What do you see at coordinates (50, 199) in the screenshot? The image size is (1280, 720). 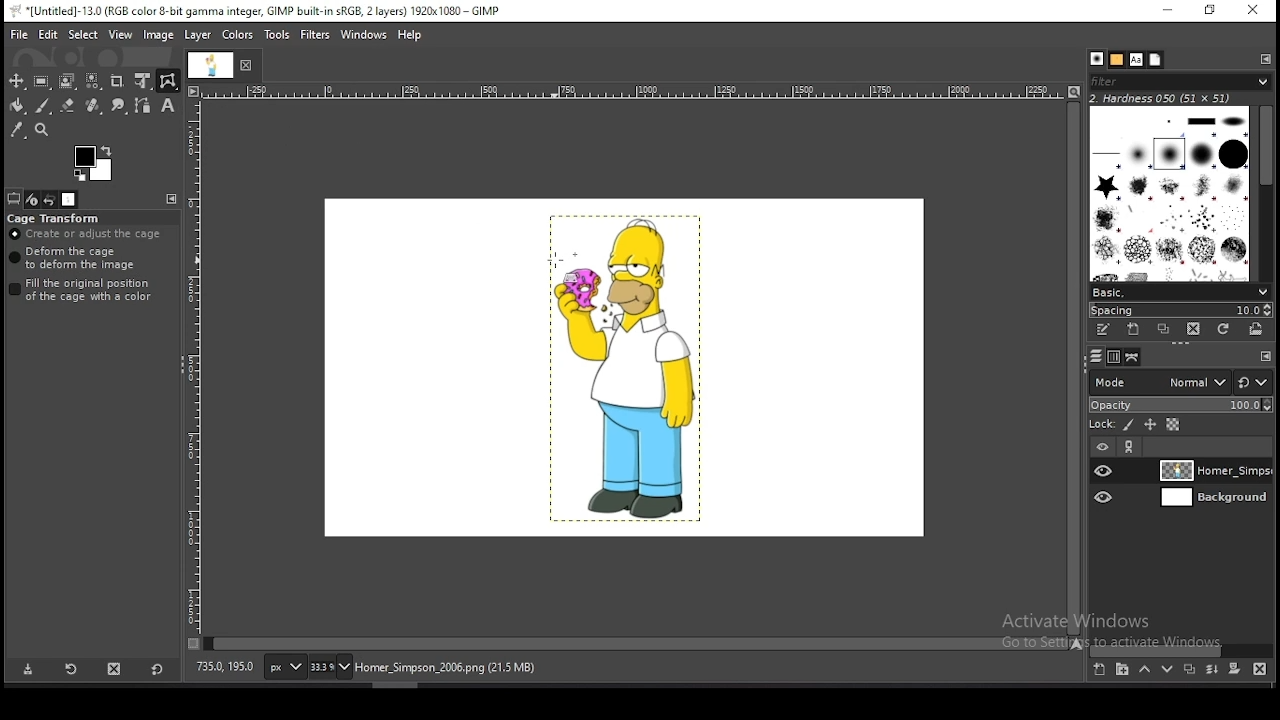 I see `undo history` at bounding box center [50, 199].